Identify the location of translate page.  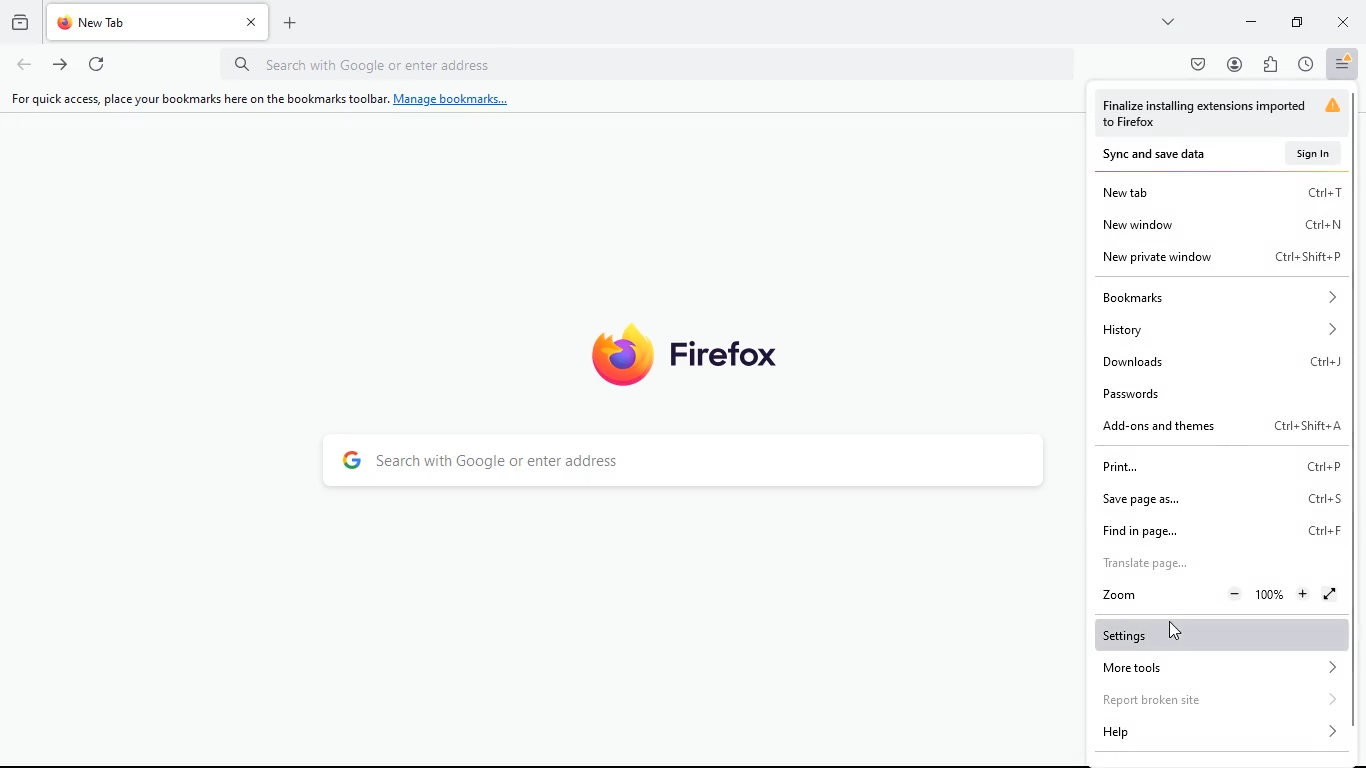
(1214, 564).